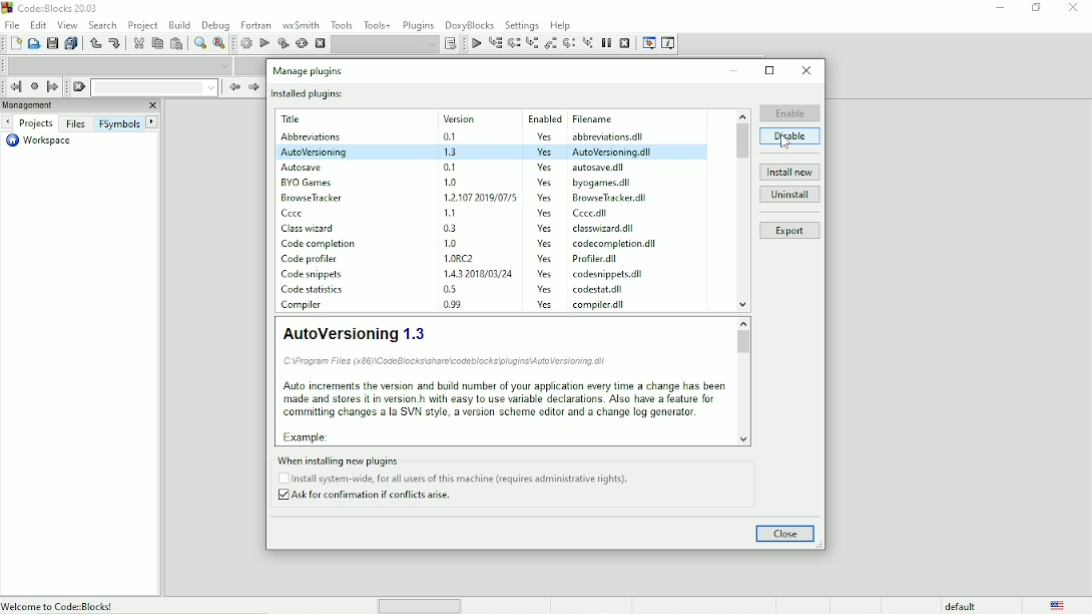 This screenshot has width=1092, height=614. What do you see at coordinates (462, 119) in the screenshot?
I see `Version` at bounding box center [462, 119].